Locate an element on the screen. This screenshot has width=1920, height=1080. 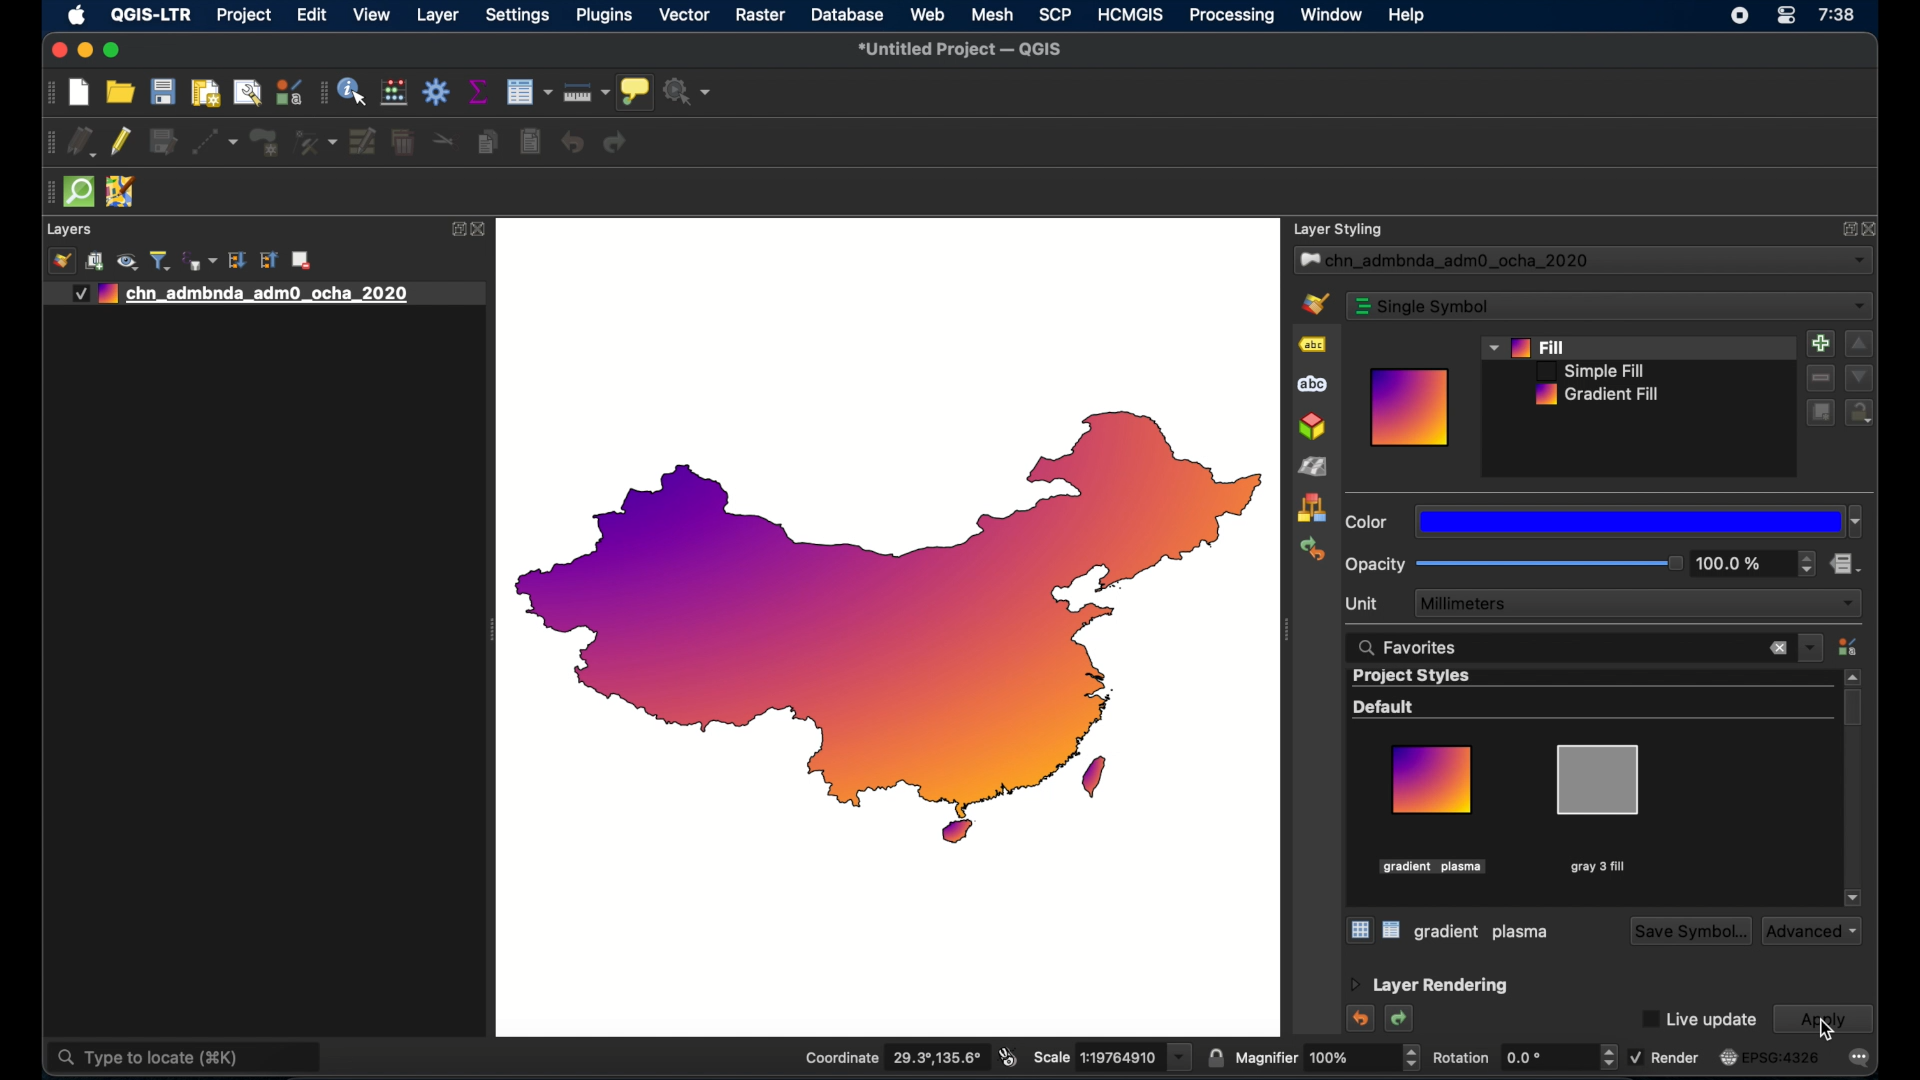
screen recorder icon is located at coordinates (1740, 16).